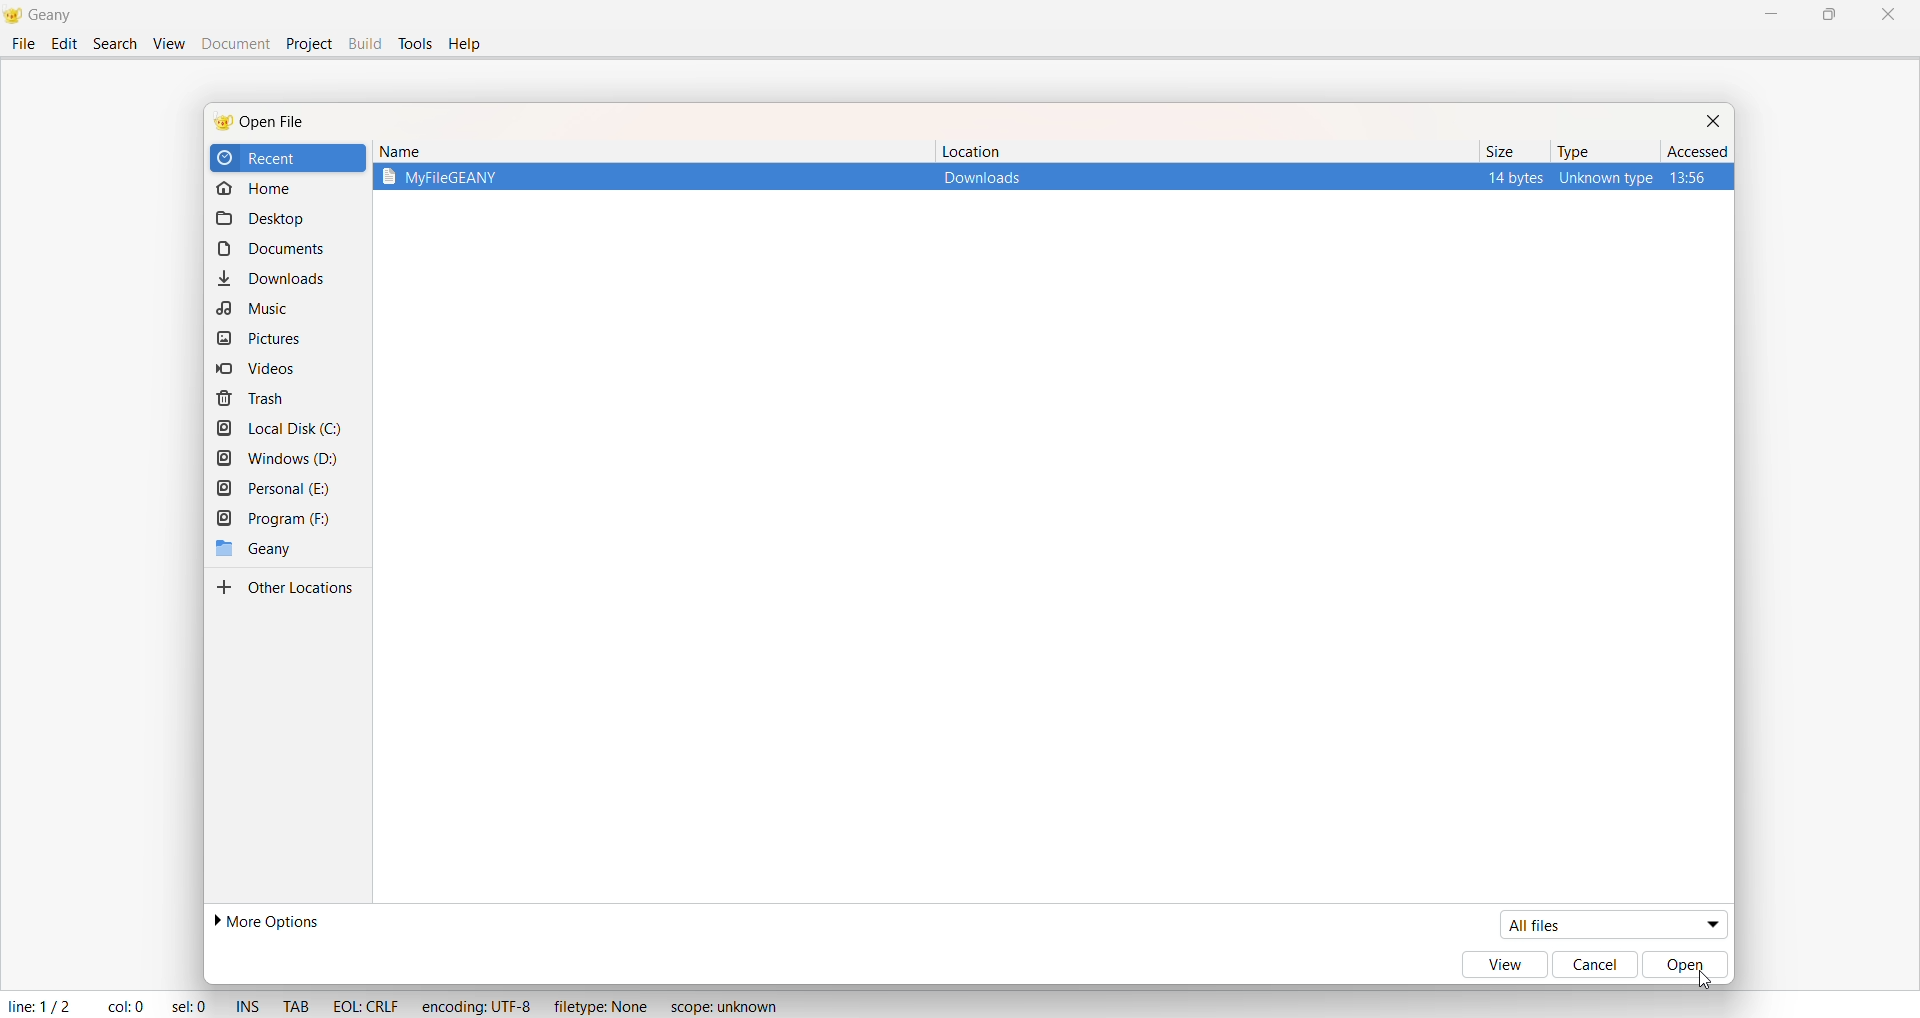 This screenshot has width=1920, height=1018. What do you see at coordinates (273, 520) in the screenshot?
I see `Program F` at bounding box center [273, 520].